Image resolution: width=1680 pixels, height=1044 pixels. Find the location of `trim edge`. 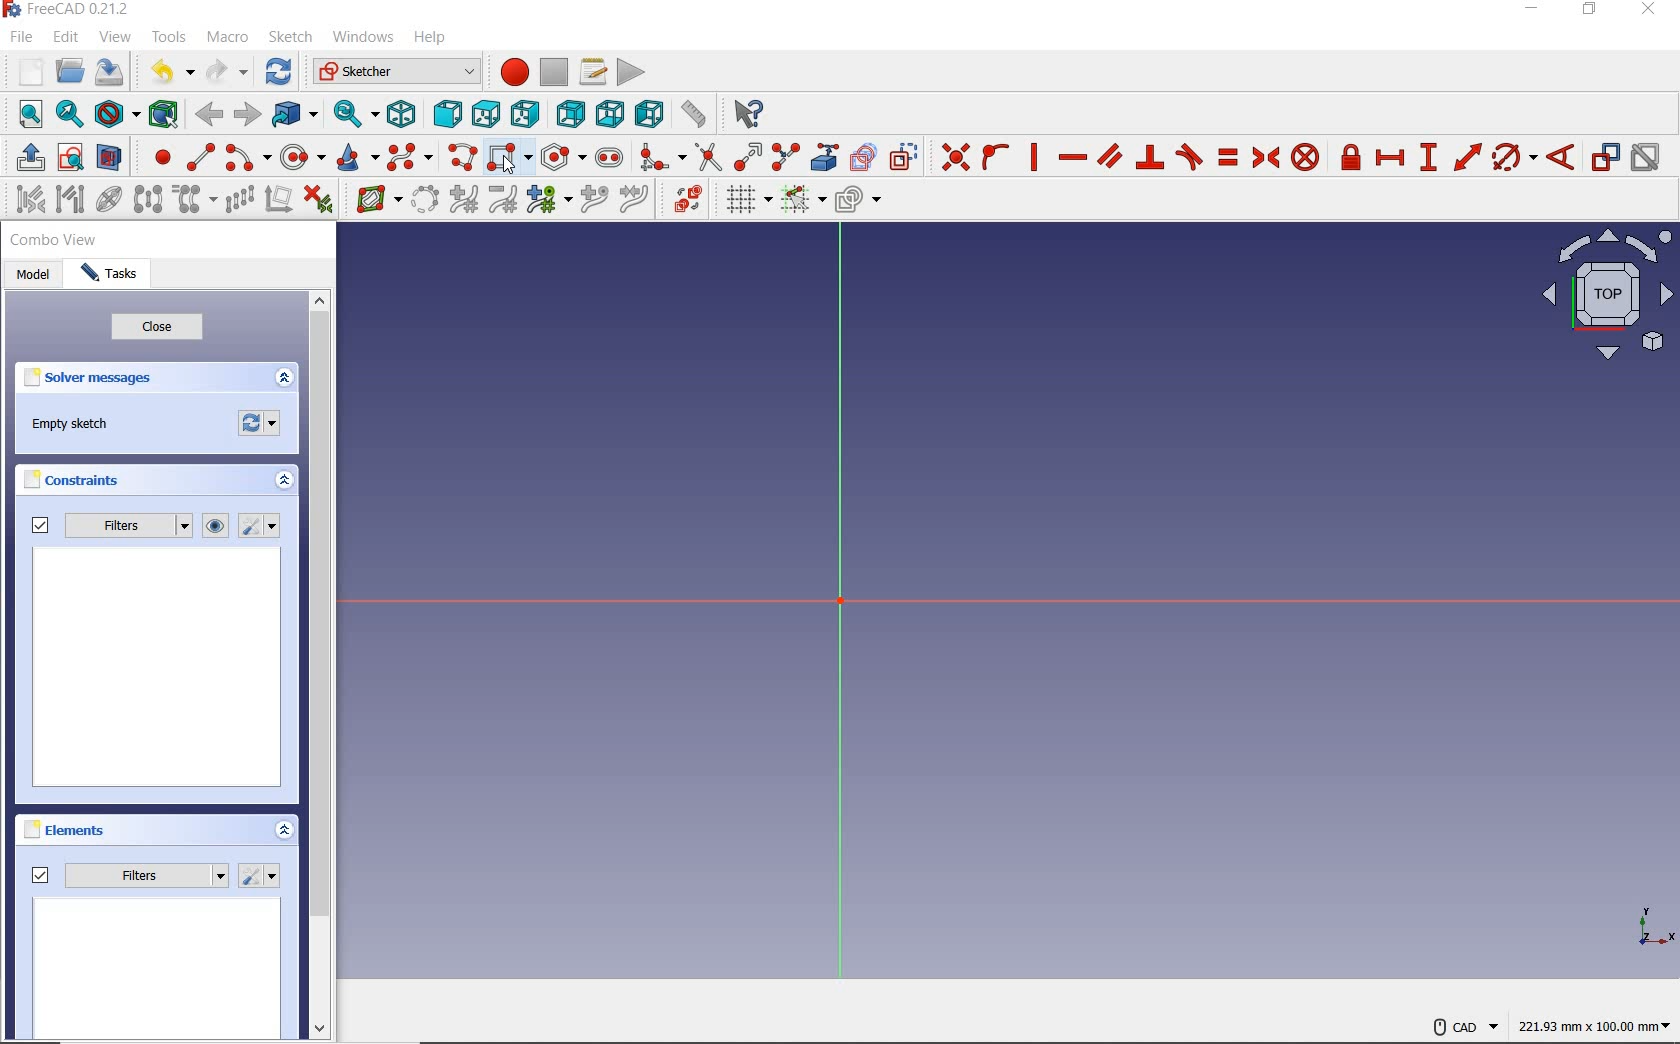

trim edge is located at coordinates (707, 157).